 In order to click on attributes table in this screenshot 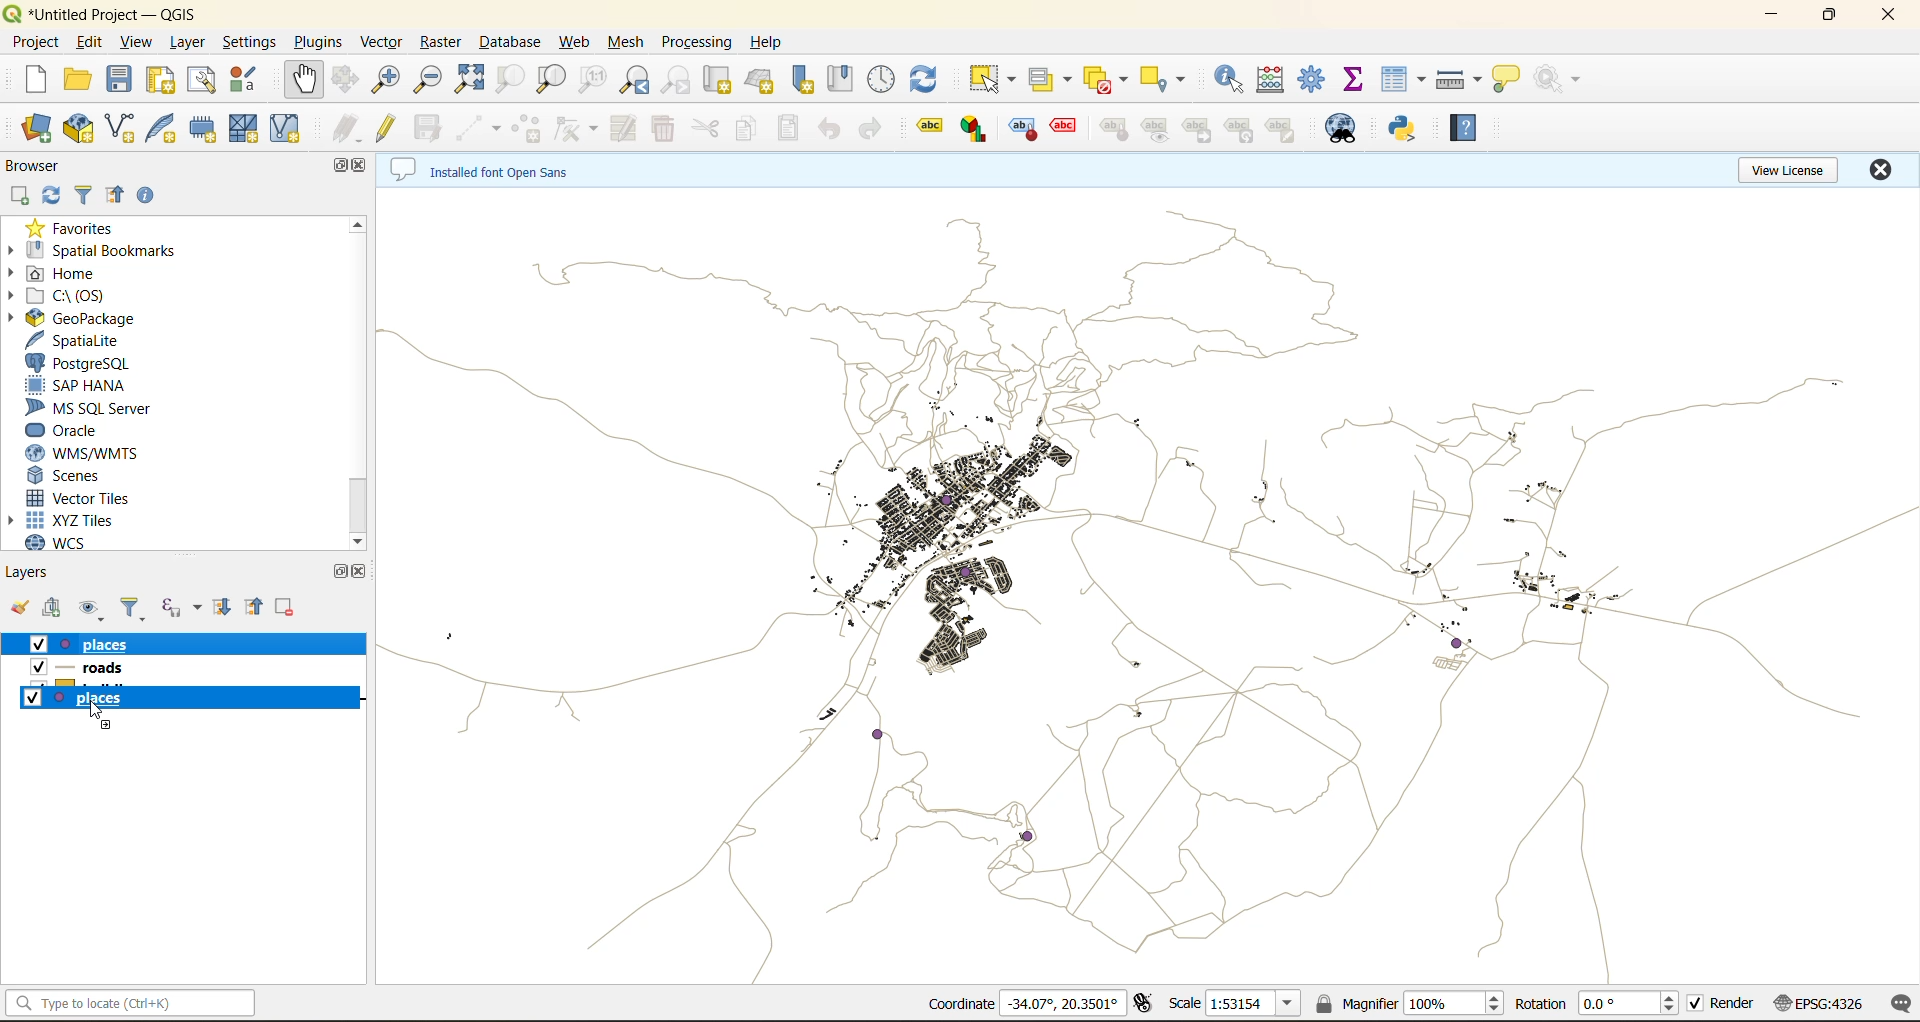, I will do `click(1405, 85)`.